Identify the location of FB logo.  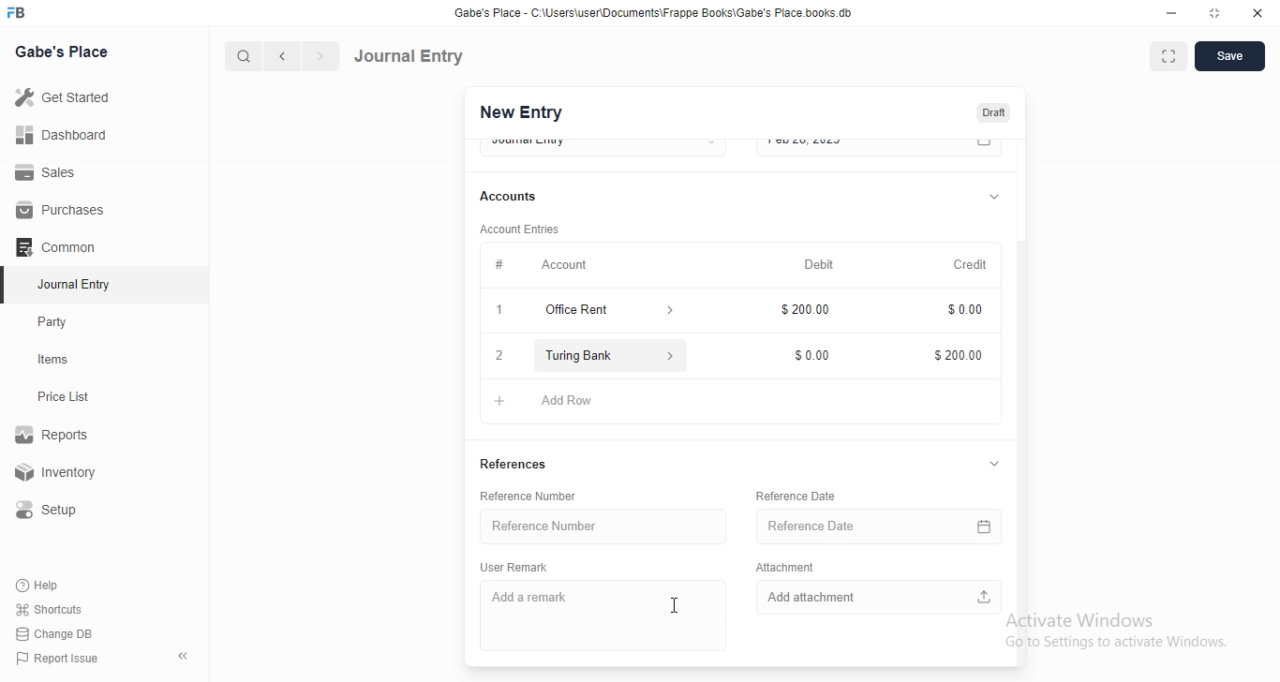
(18, 13).